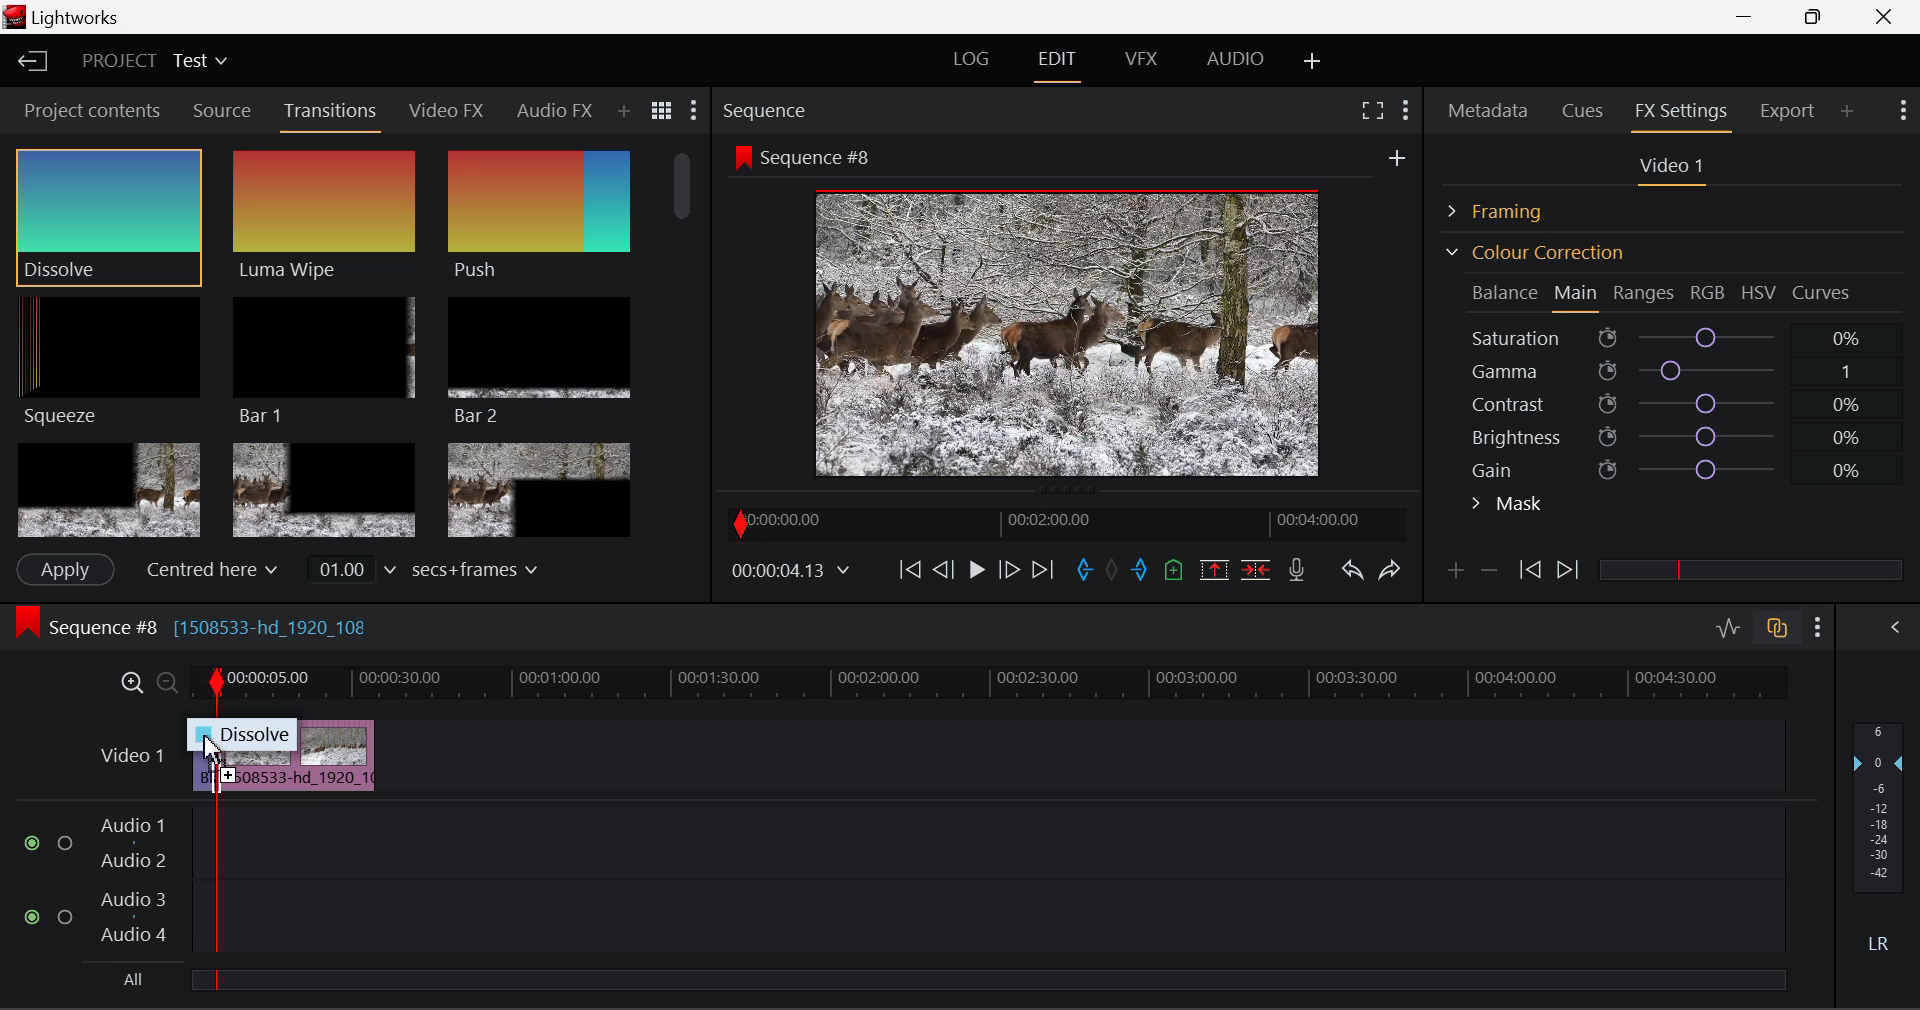 This screenshot has width=1920, height=1010. I want to click on Source, so click(222, 111).